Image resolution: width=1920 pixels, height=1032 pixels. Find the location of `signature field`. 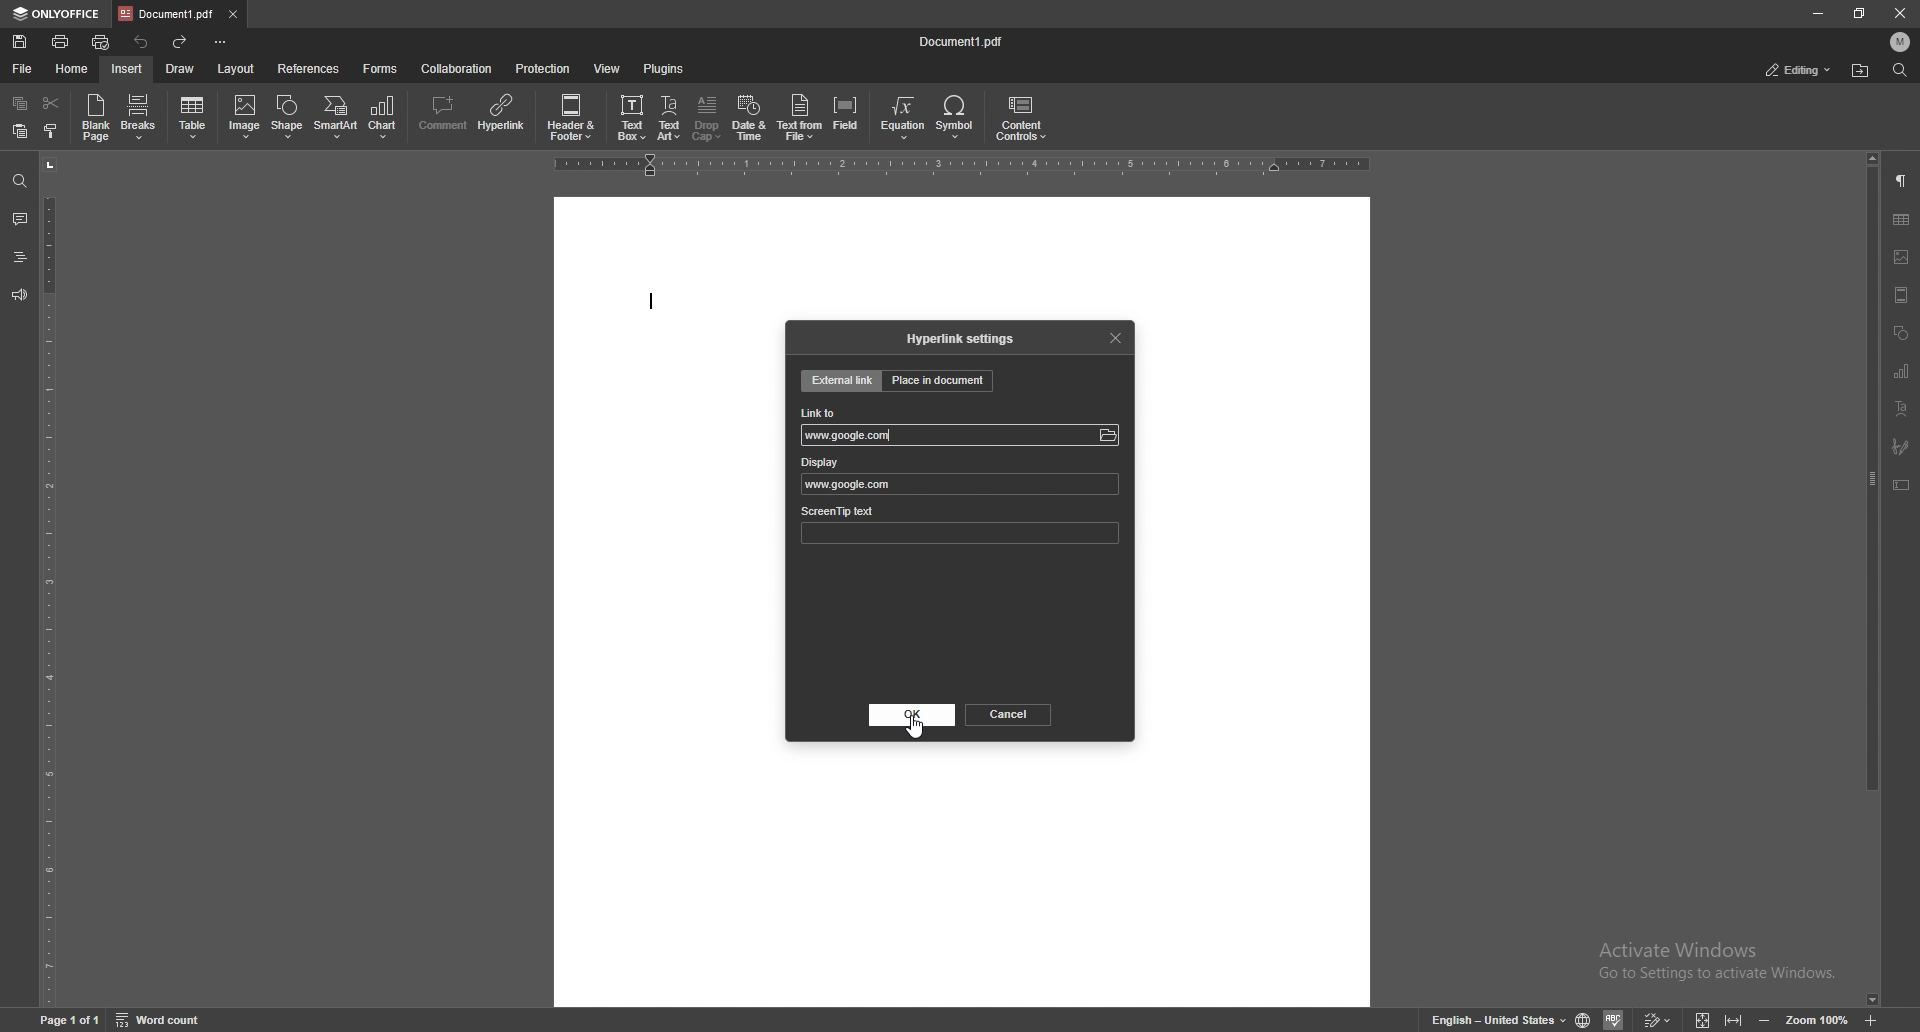

signature field is located at coordinates (1901, 447).